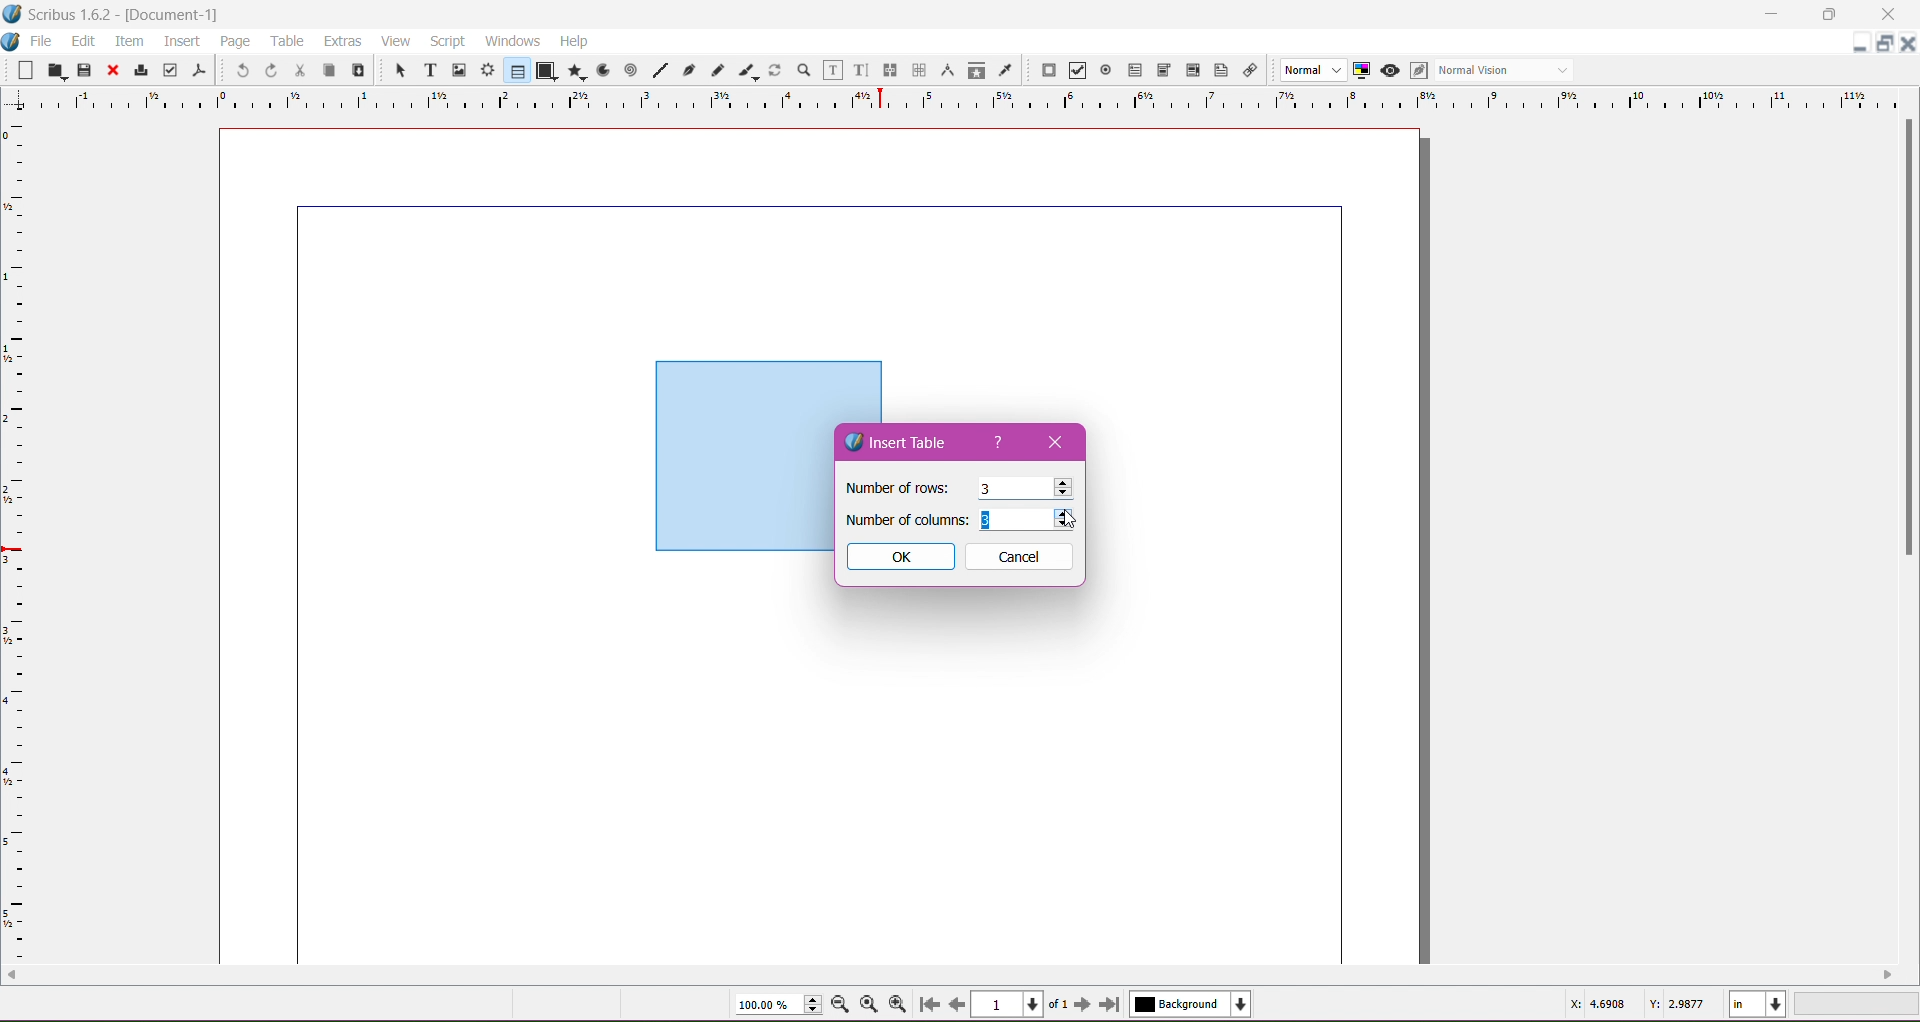 The width and height of the screenshot is (1920, 1022). I want to click on Number of rows:, so click(898, 488).